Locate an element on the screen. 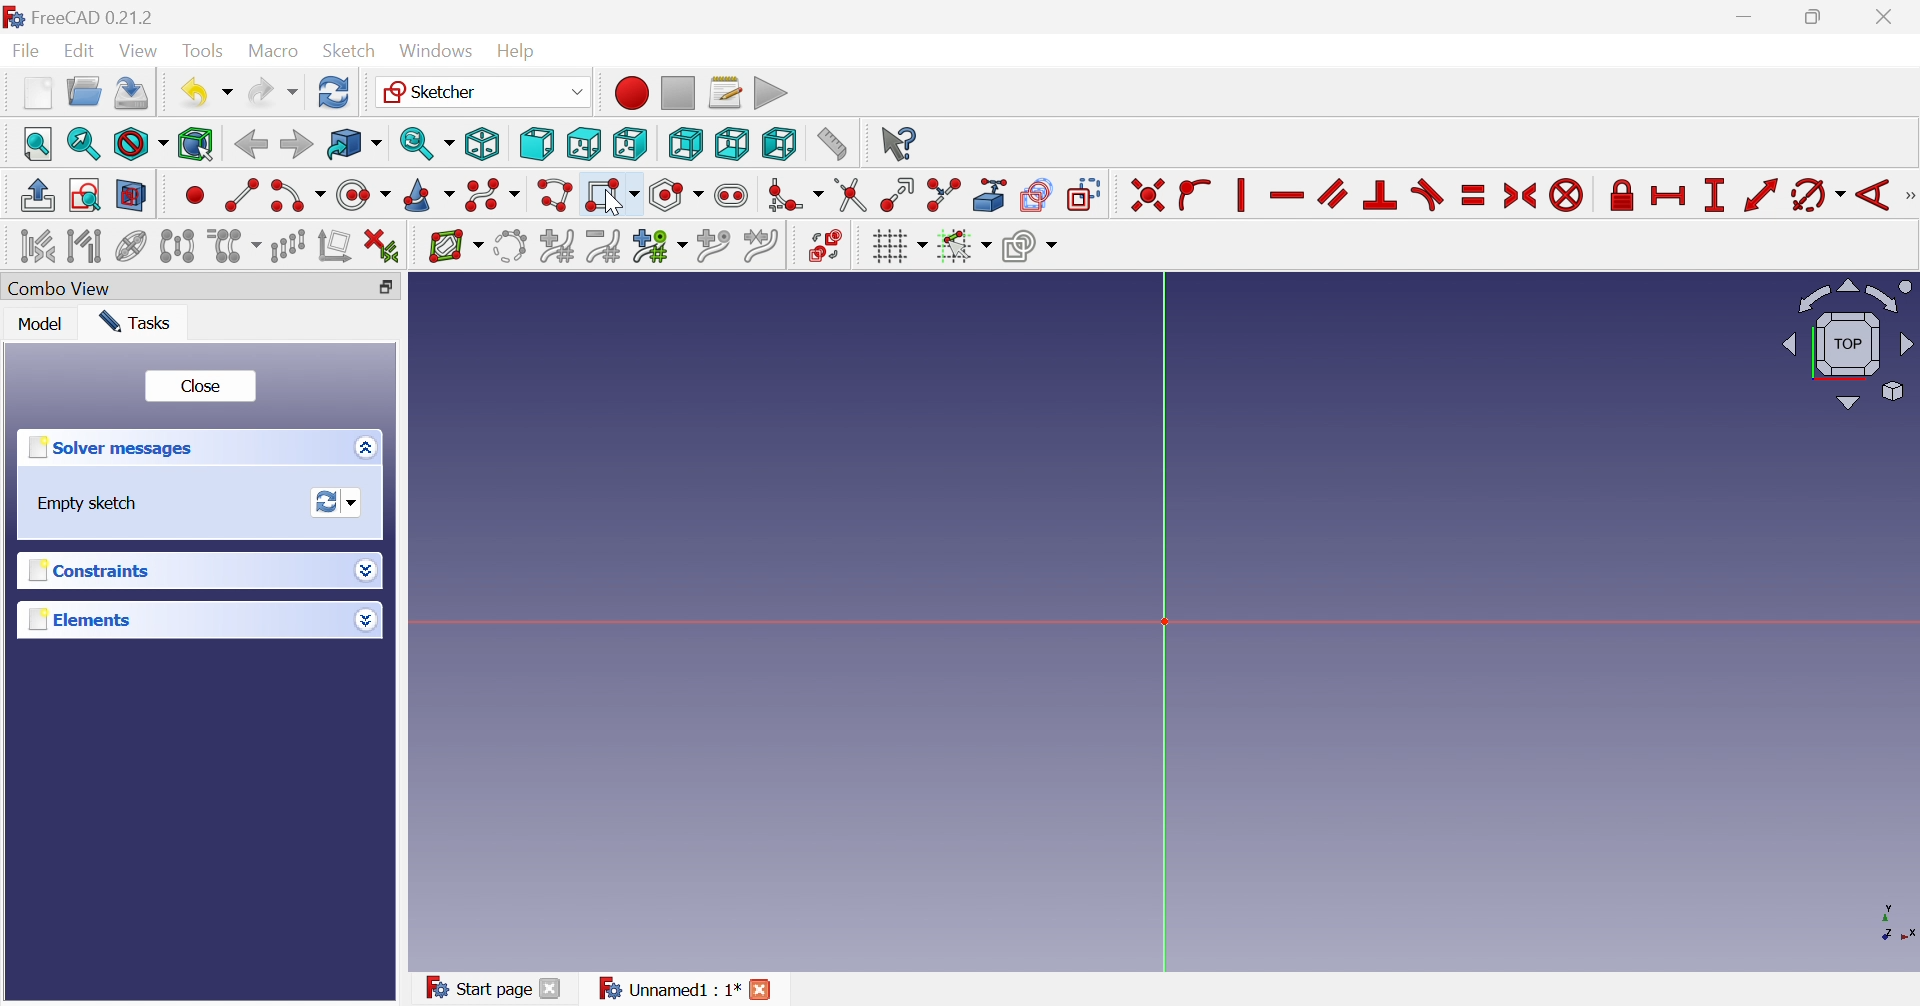 The width and height of the screenshot is (1920, 1006). Create conic is located at coordinates (430, 197).